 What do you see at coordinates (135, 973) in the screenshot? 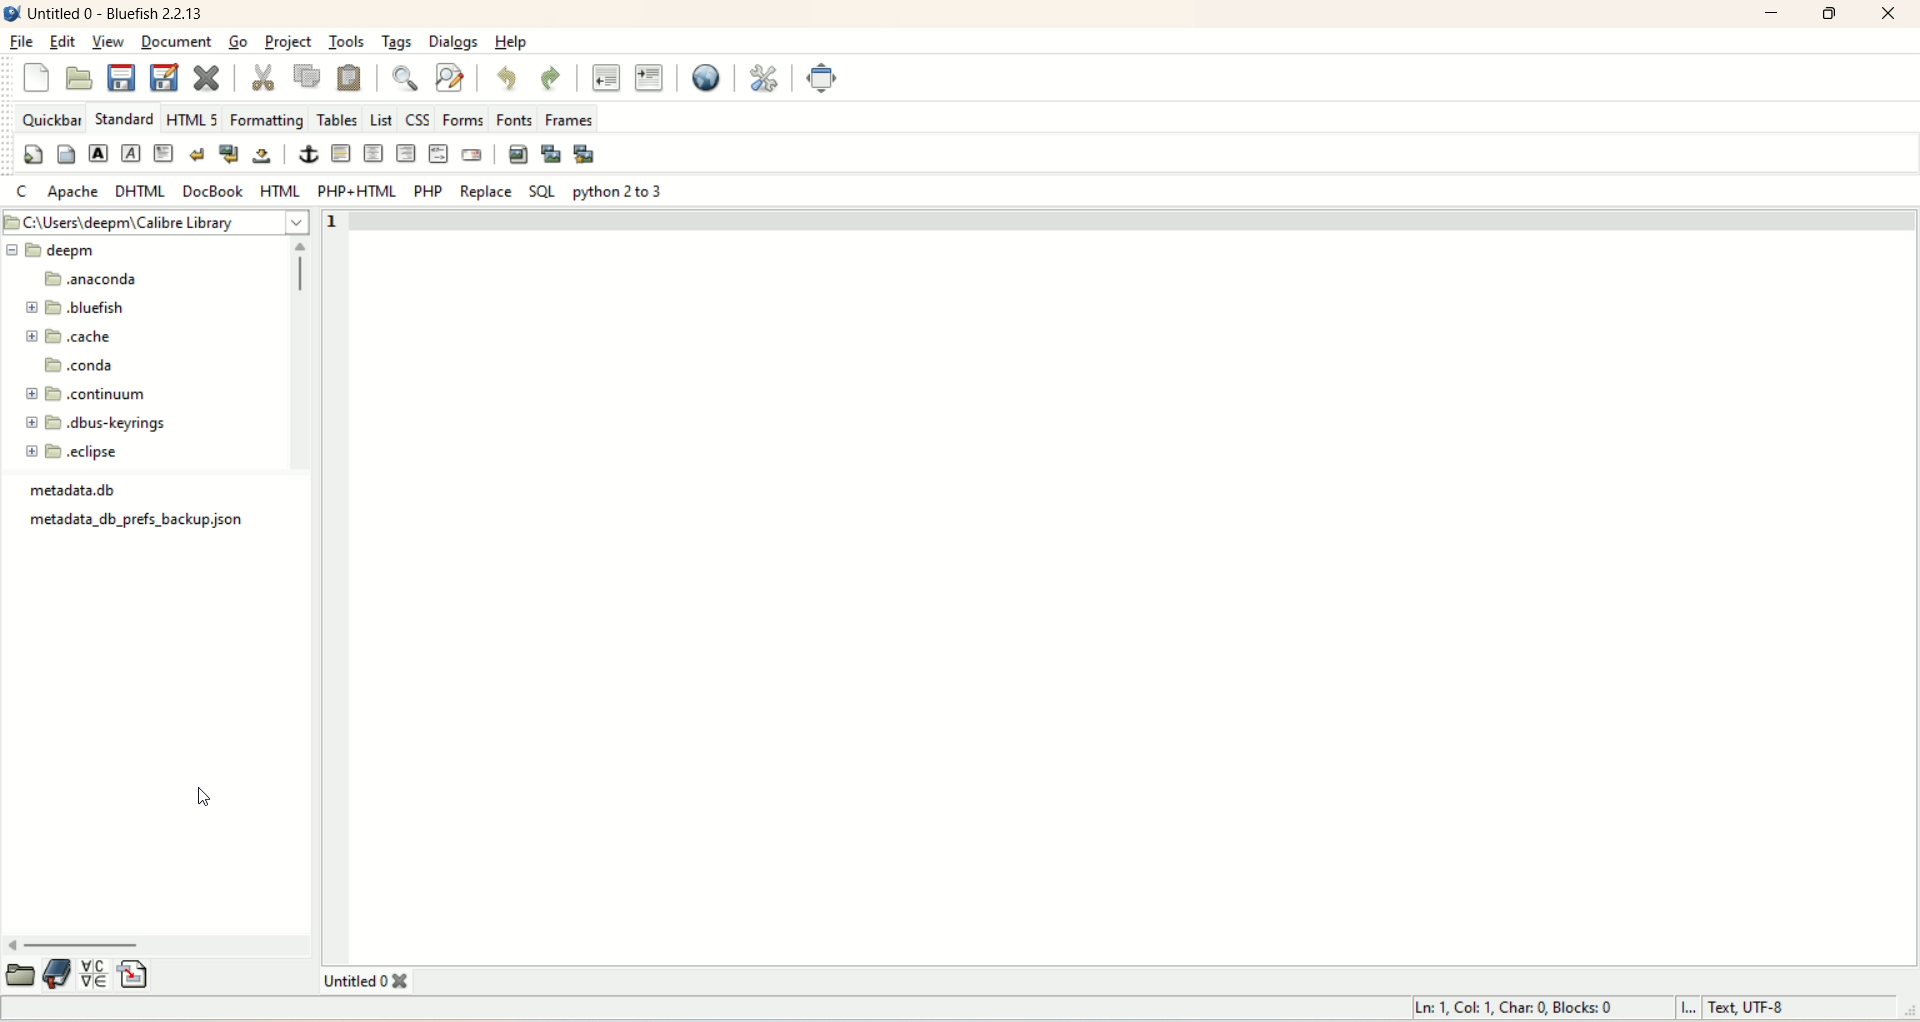
I see `insert file` at bounding box center [135, 973].